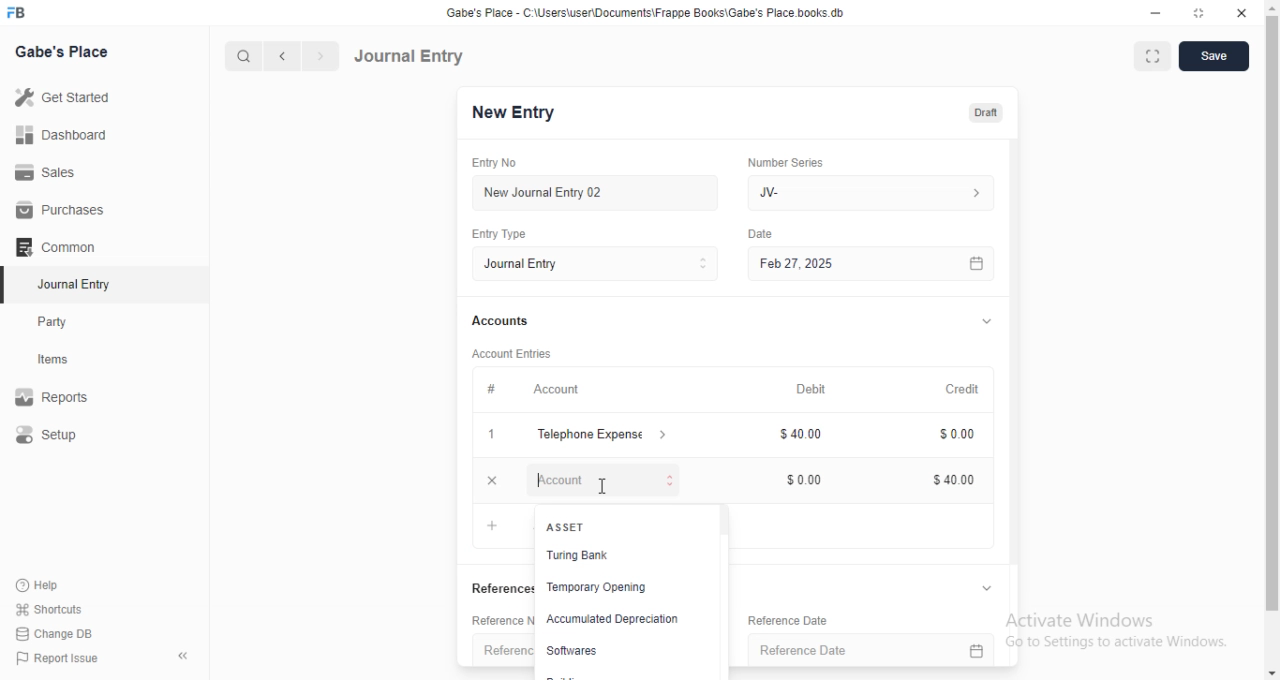 Image resolution: width=1280 pixels, height=680 pixels. I want to click on IV-, so click(877, 192).